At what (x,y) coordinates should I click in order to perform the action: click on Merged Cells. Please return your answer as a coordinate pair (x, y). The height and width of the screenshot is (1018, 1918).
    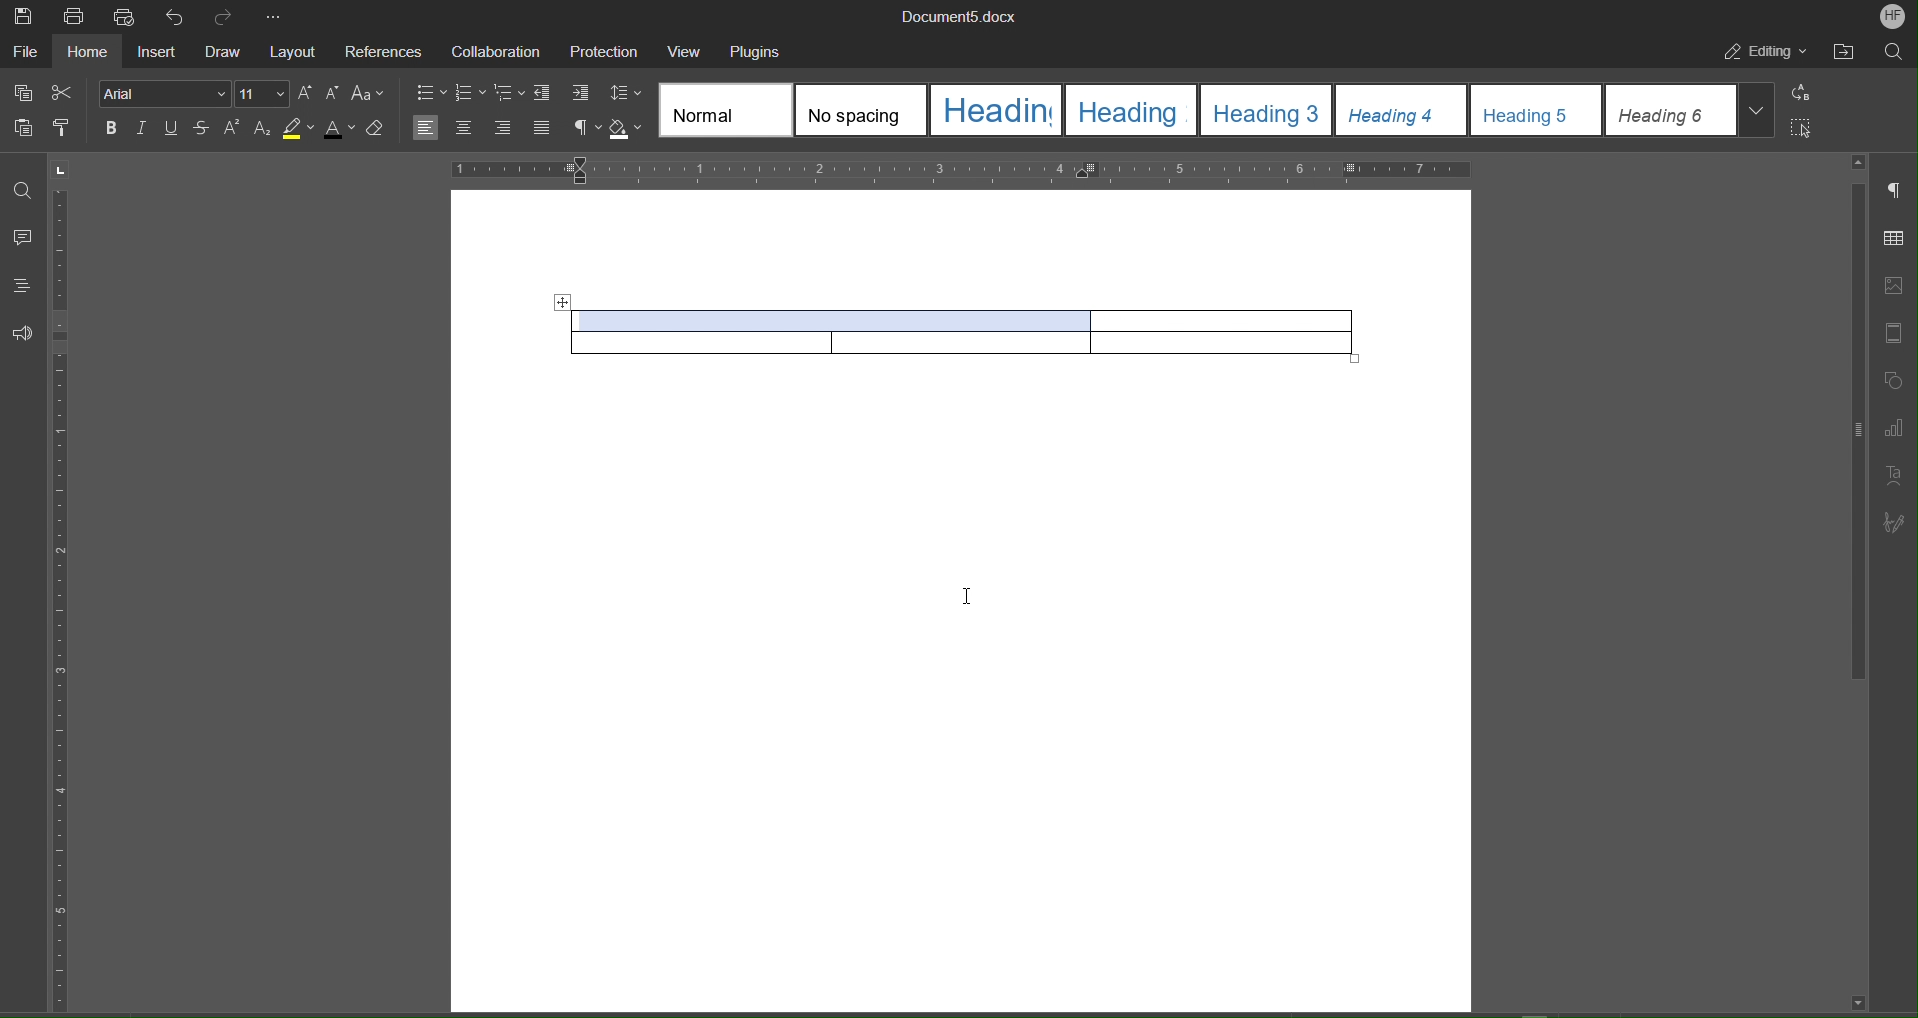
    Looking at the image, I should click on (835, 322).